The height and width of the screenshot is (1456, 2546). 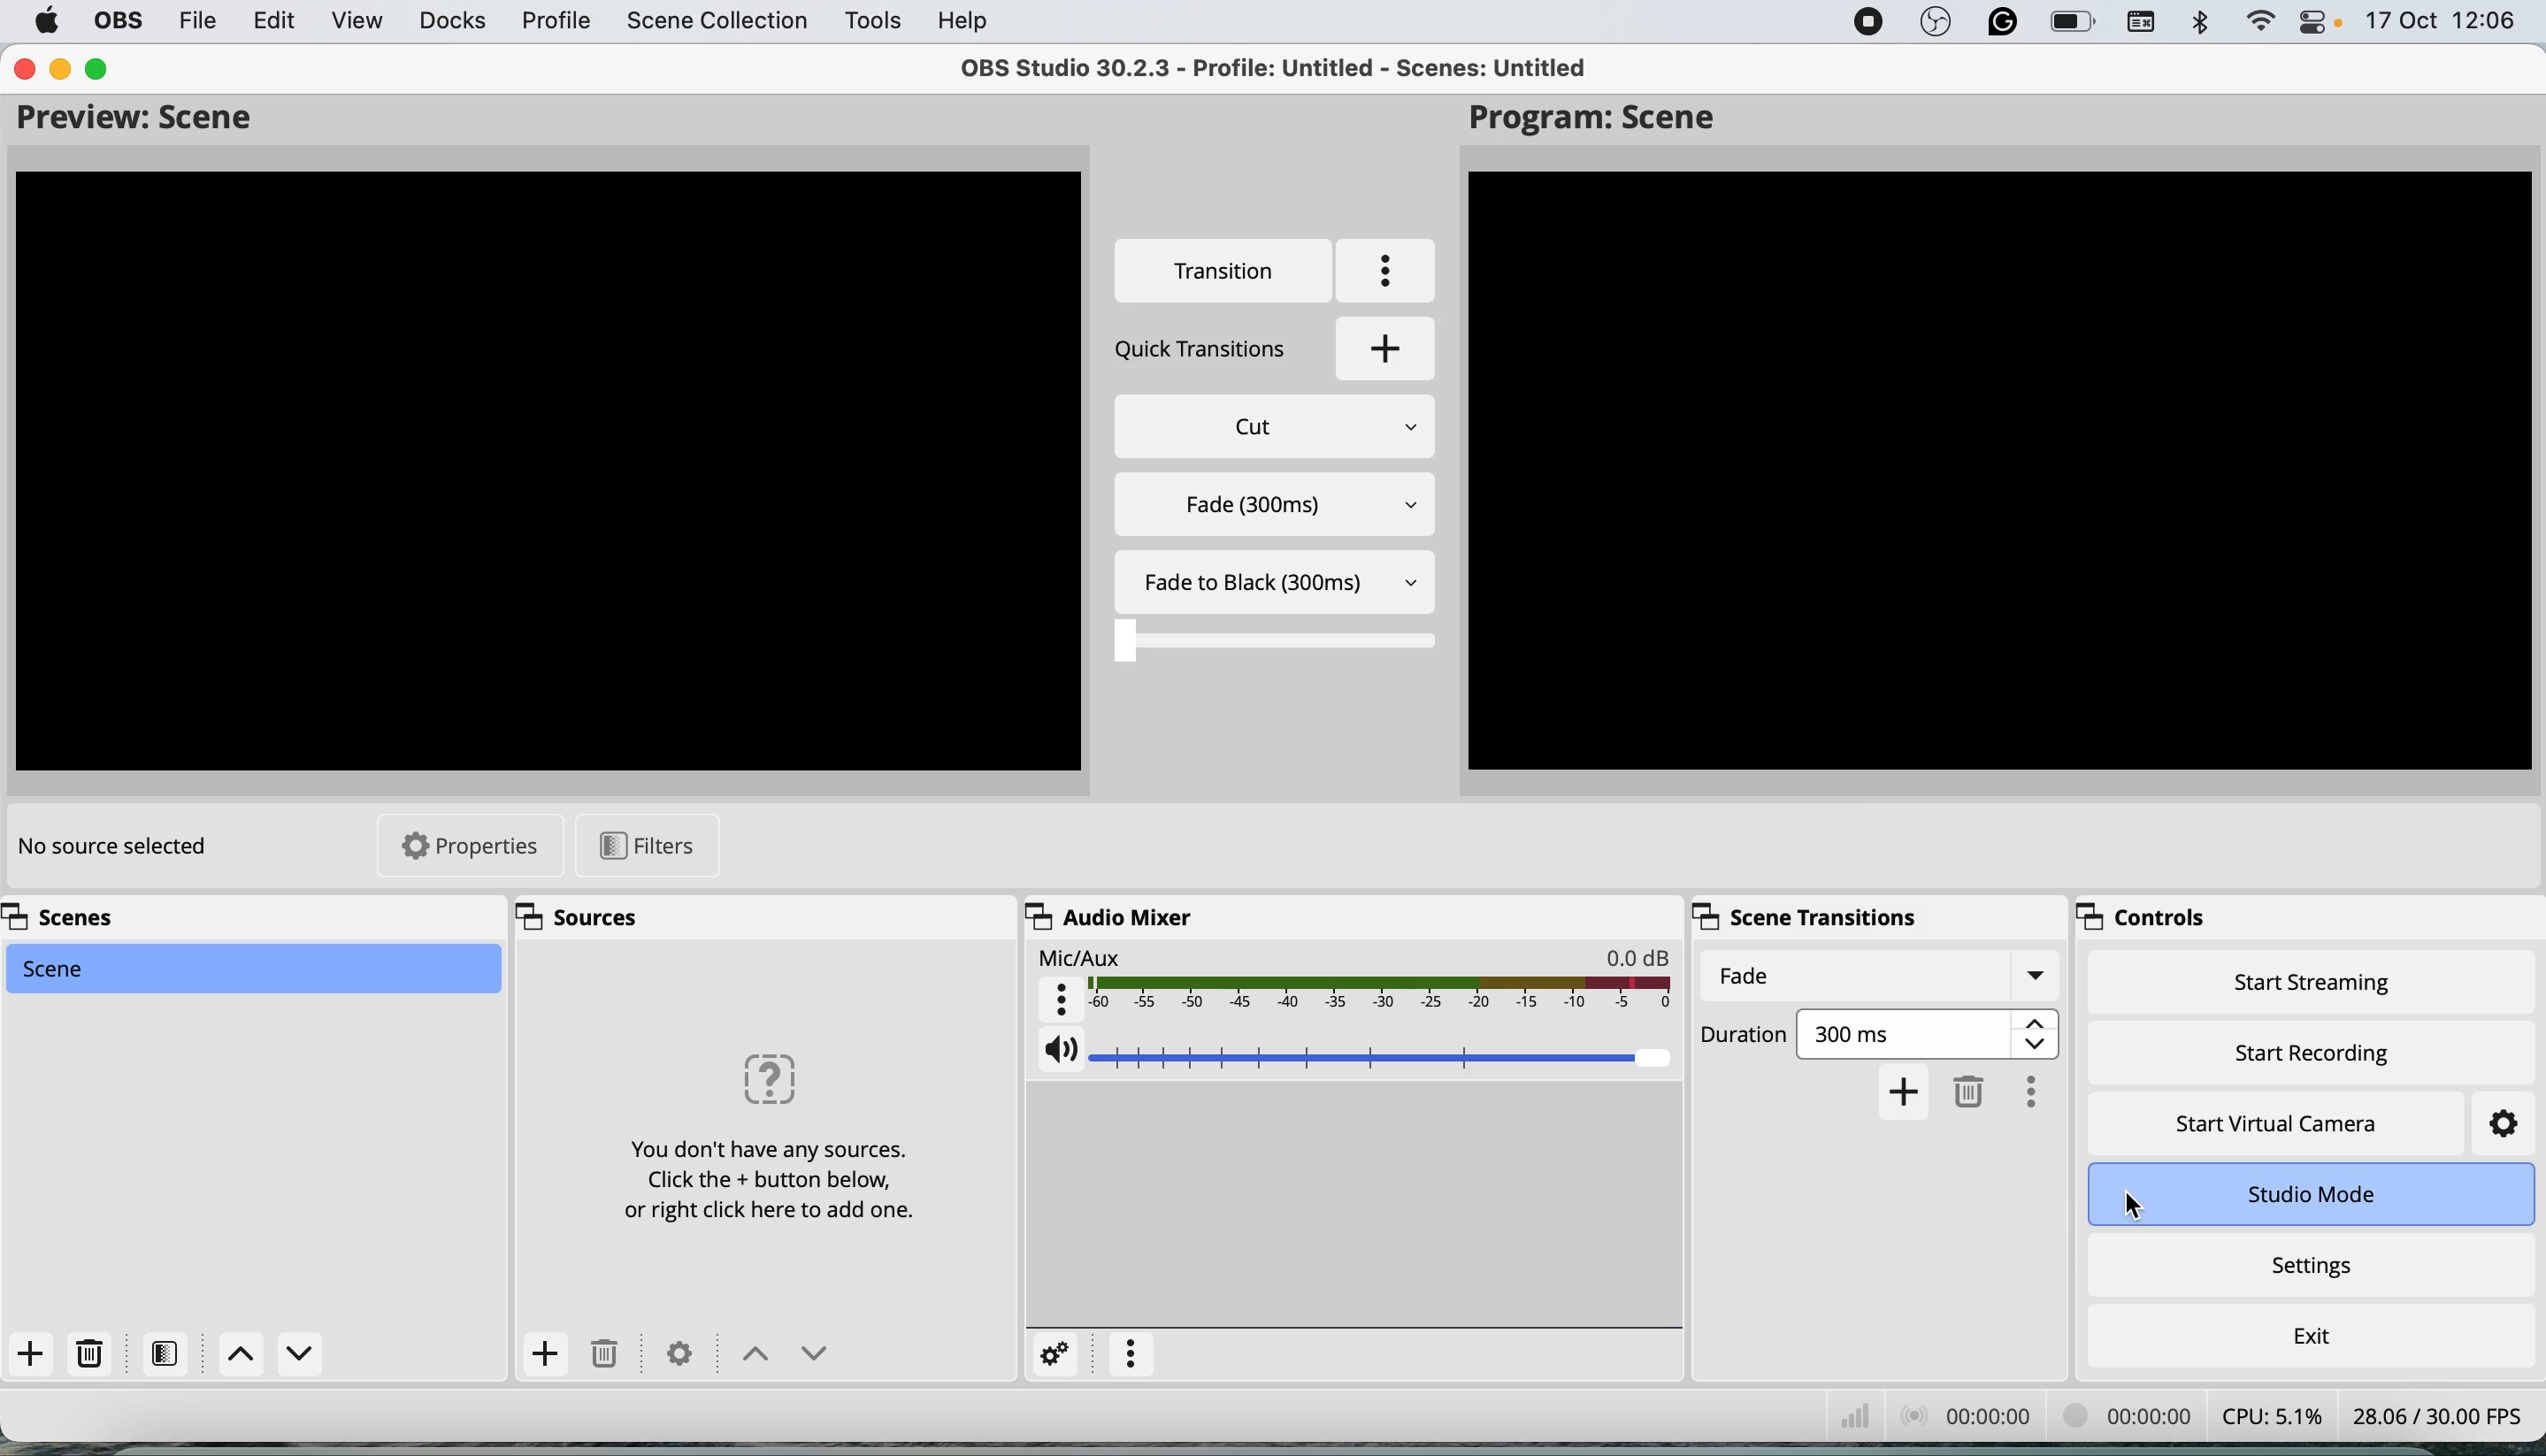 What do you see at coordinates (276, 1353) in the screenshot?
I see `switch between scenes` at bounding box center [276, 1353].